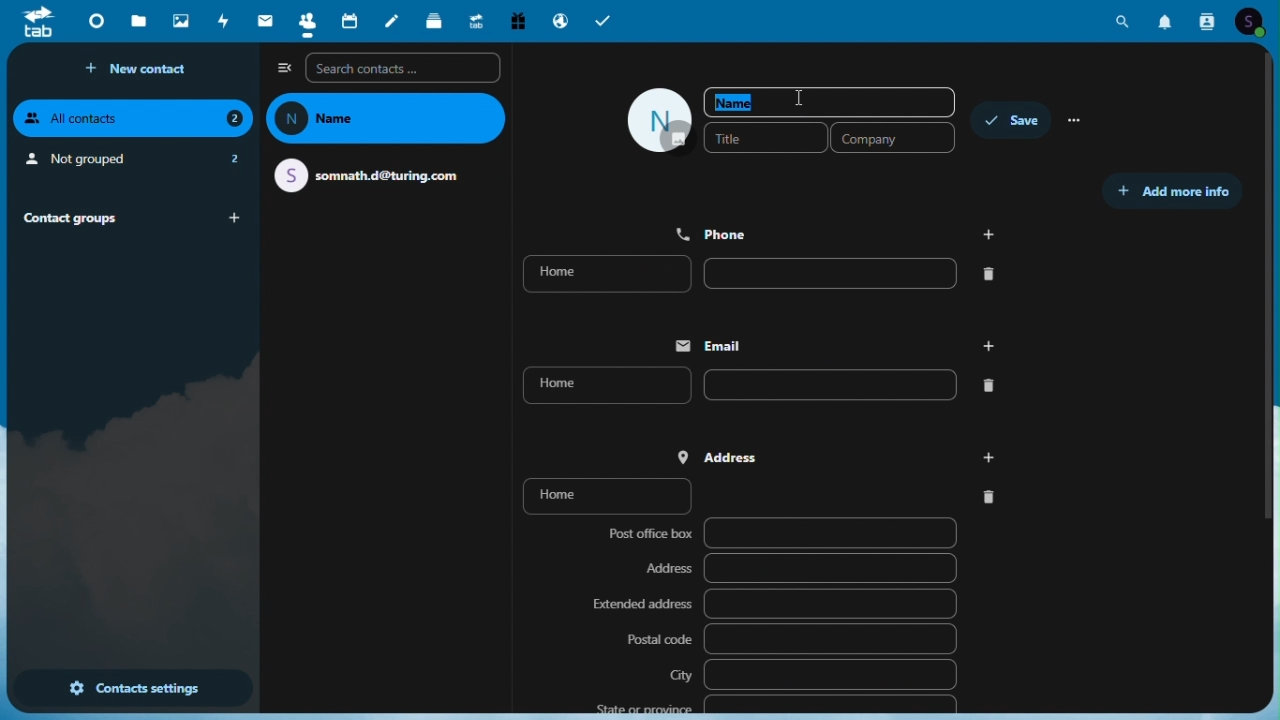  I want to click on tab, so click(36, 24).